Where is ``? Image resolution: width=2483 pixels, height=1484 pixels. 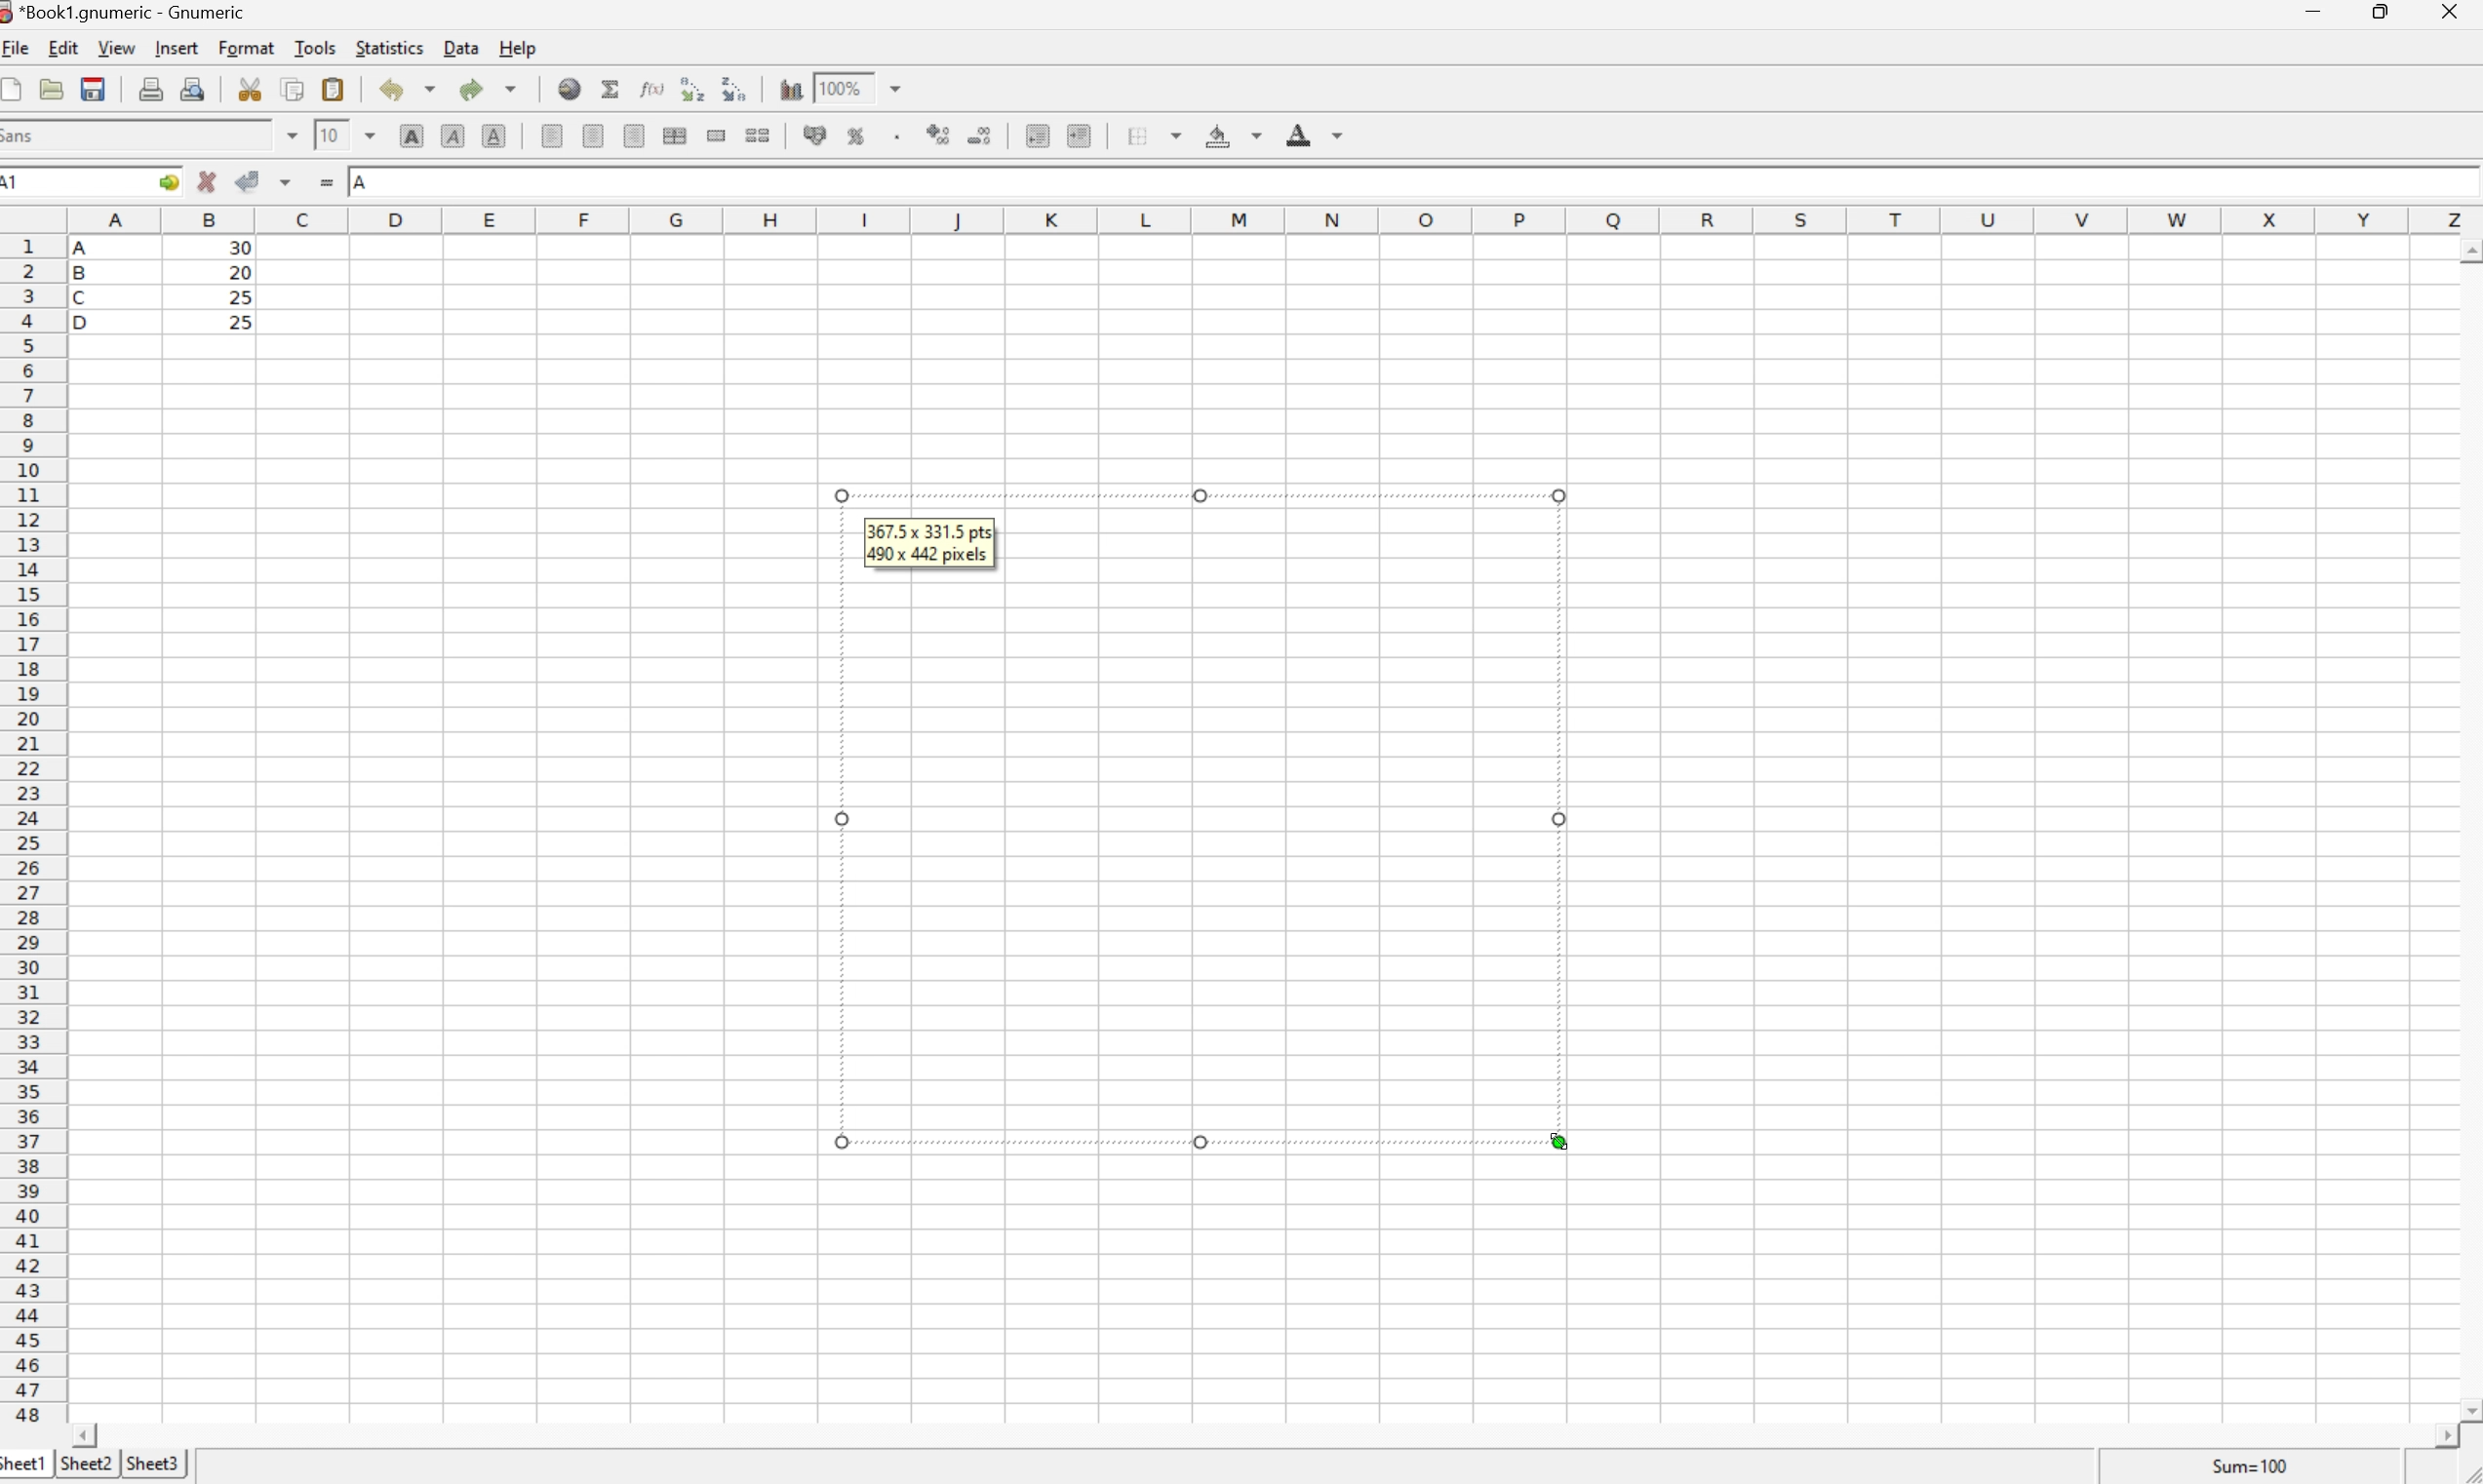  is located at coordinates (1196, 1133).